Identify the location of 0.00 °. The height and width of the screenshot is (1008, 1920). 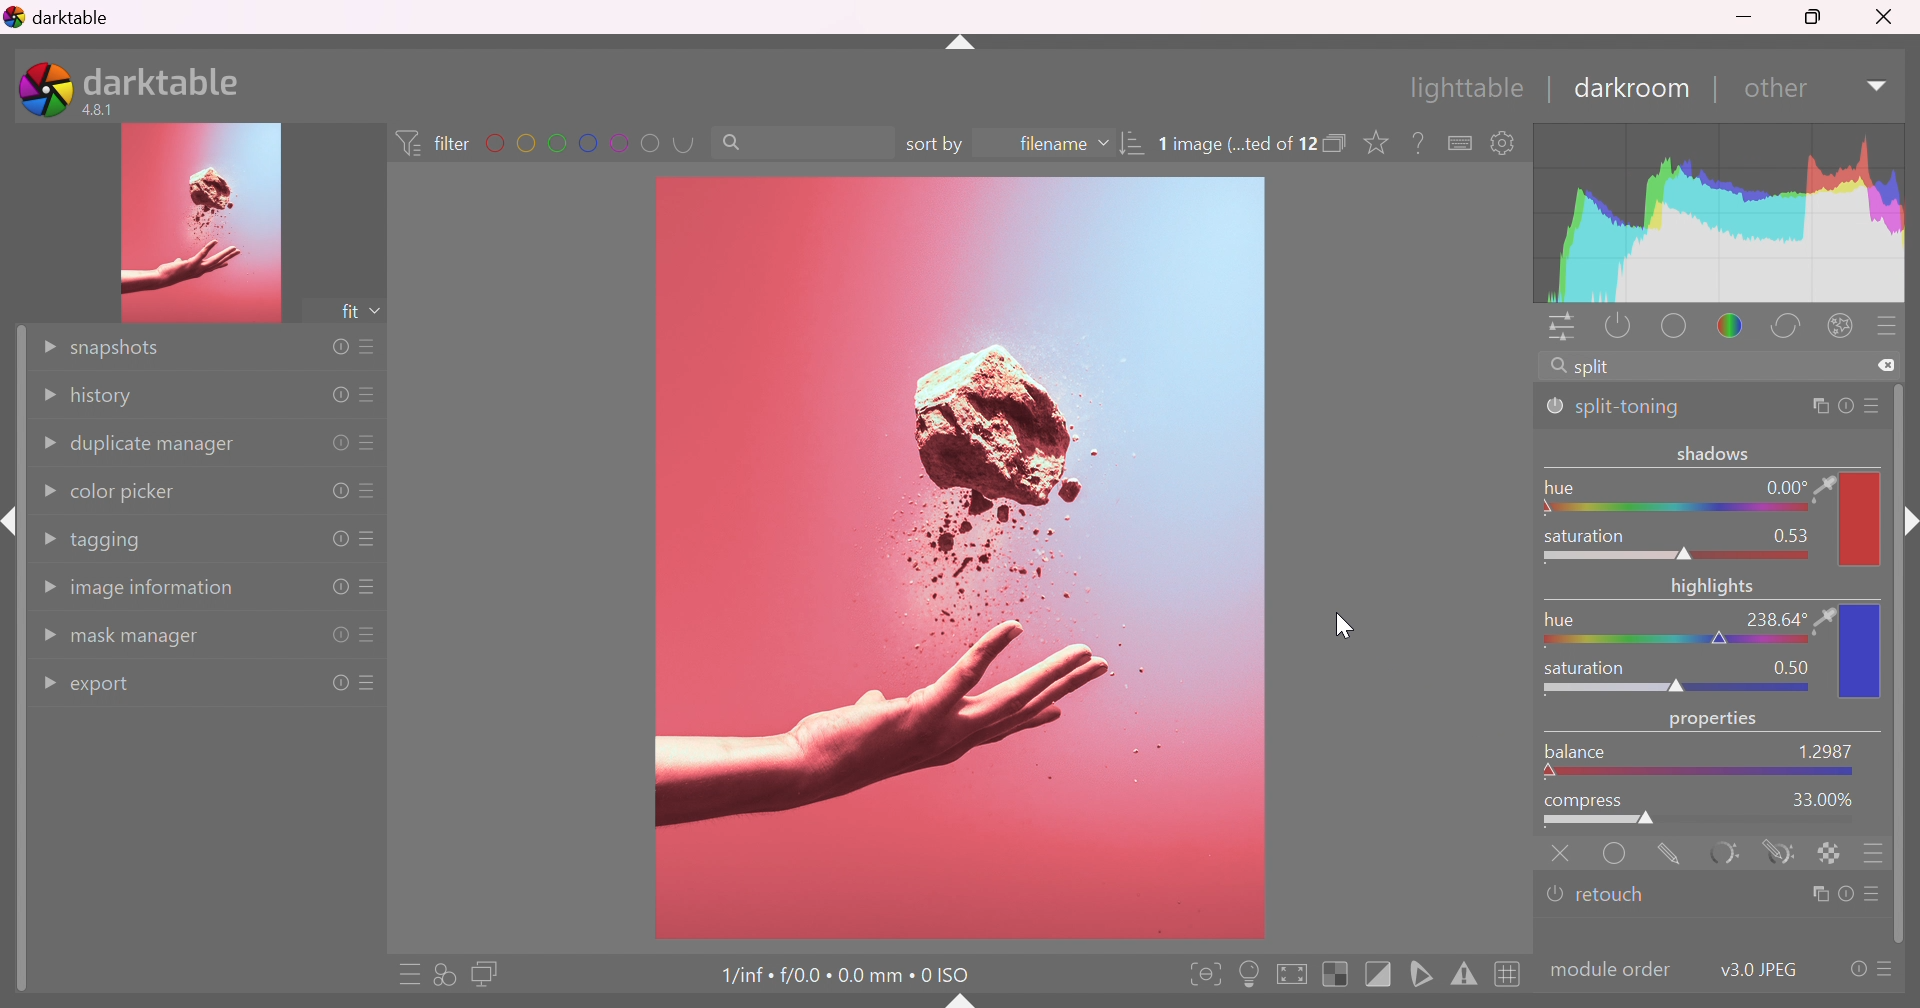
(1785, 486).